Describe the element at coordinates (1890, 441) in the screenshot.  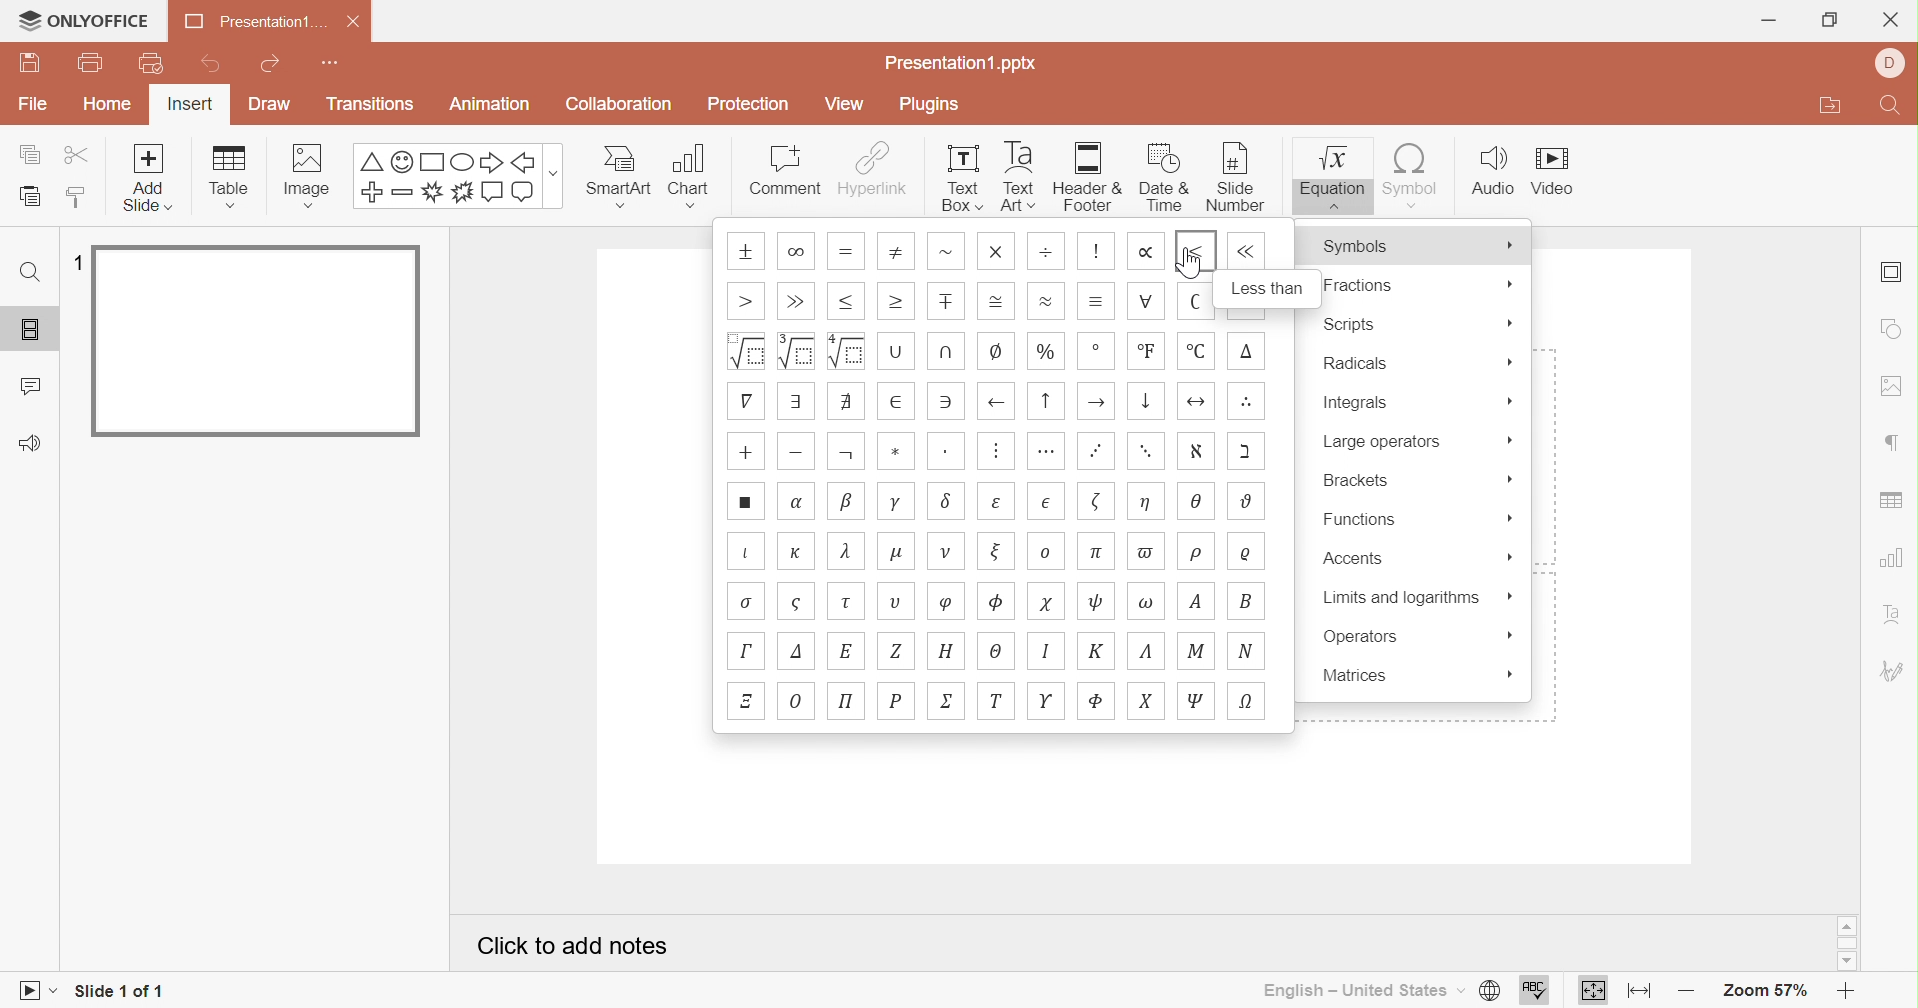
I see `paragraph settings` at that location.